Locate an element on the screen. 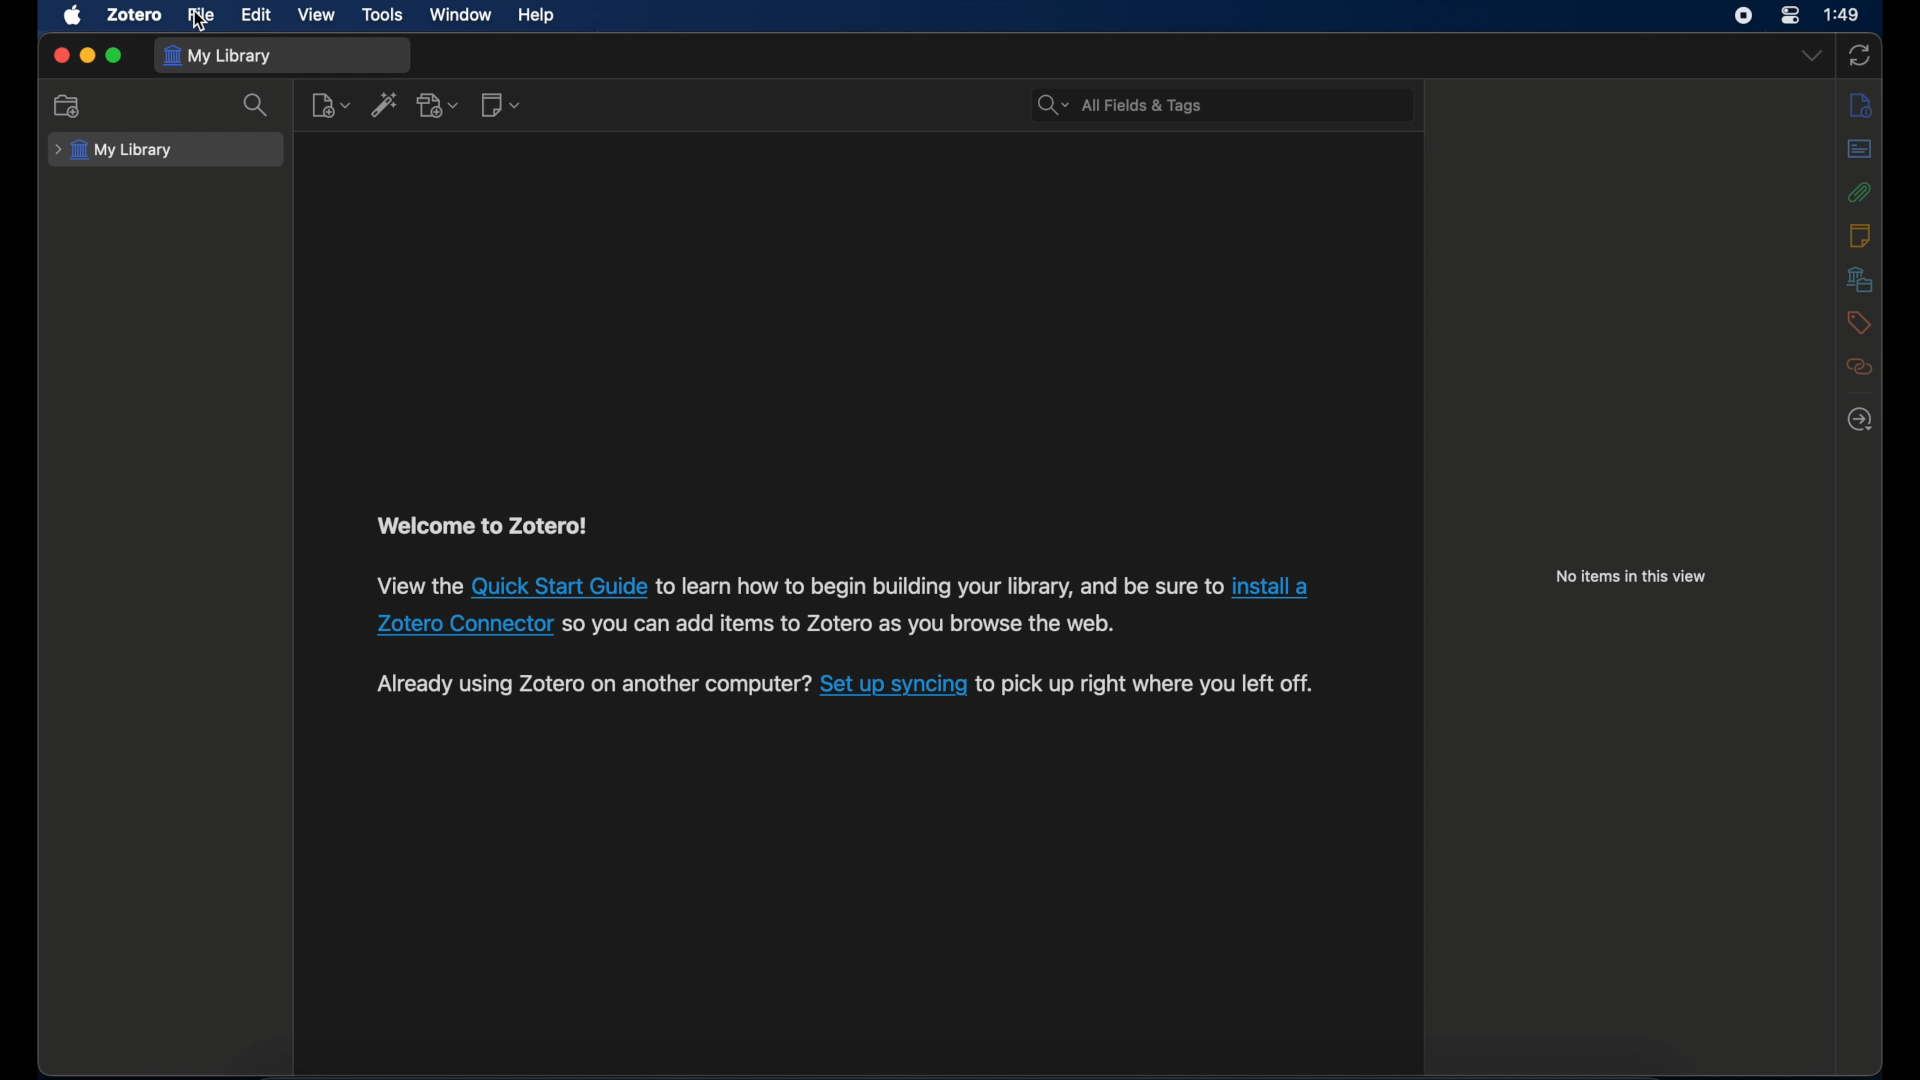  edit is located at coordinates (258, 14).